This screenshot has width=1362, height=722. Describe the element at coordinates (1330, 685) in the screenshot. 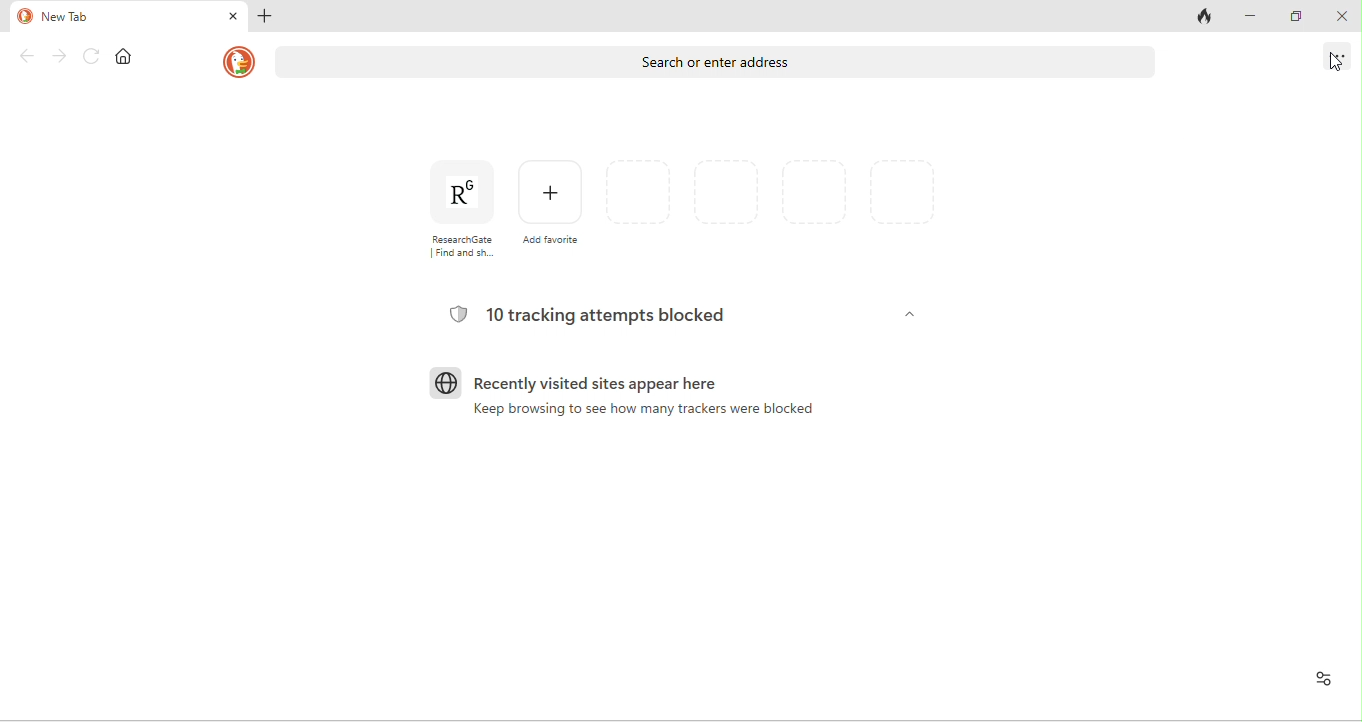

I see `recent activity and favourites` at that location.